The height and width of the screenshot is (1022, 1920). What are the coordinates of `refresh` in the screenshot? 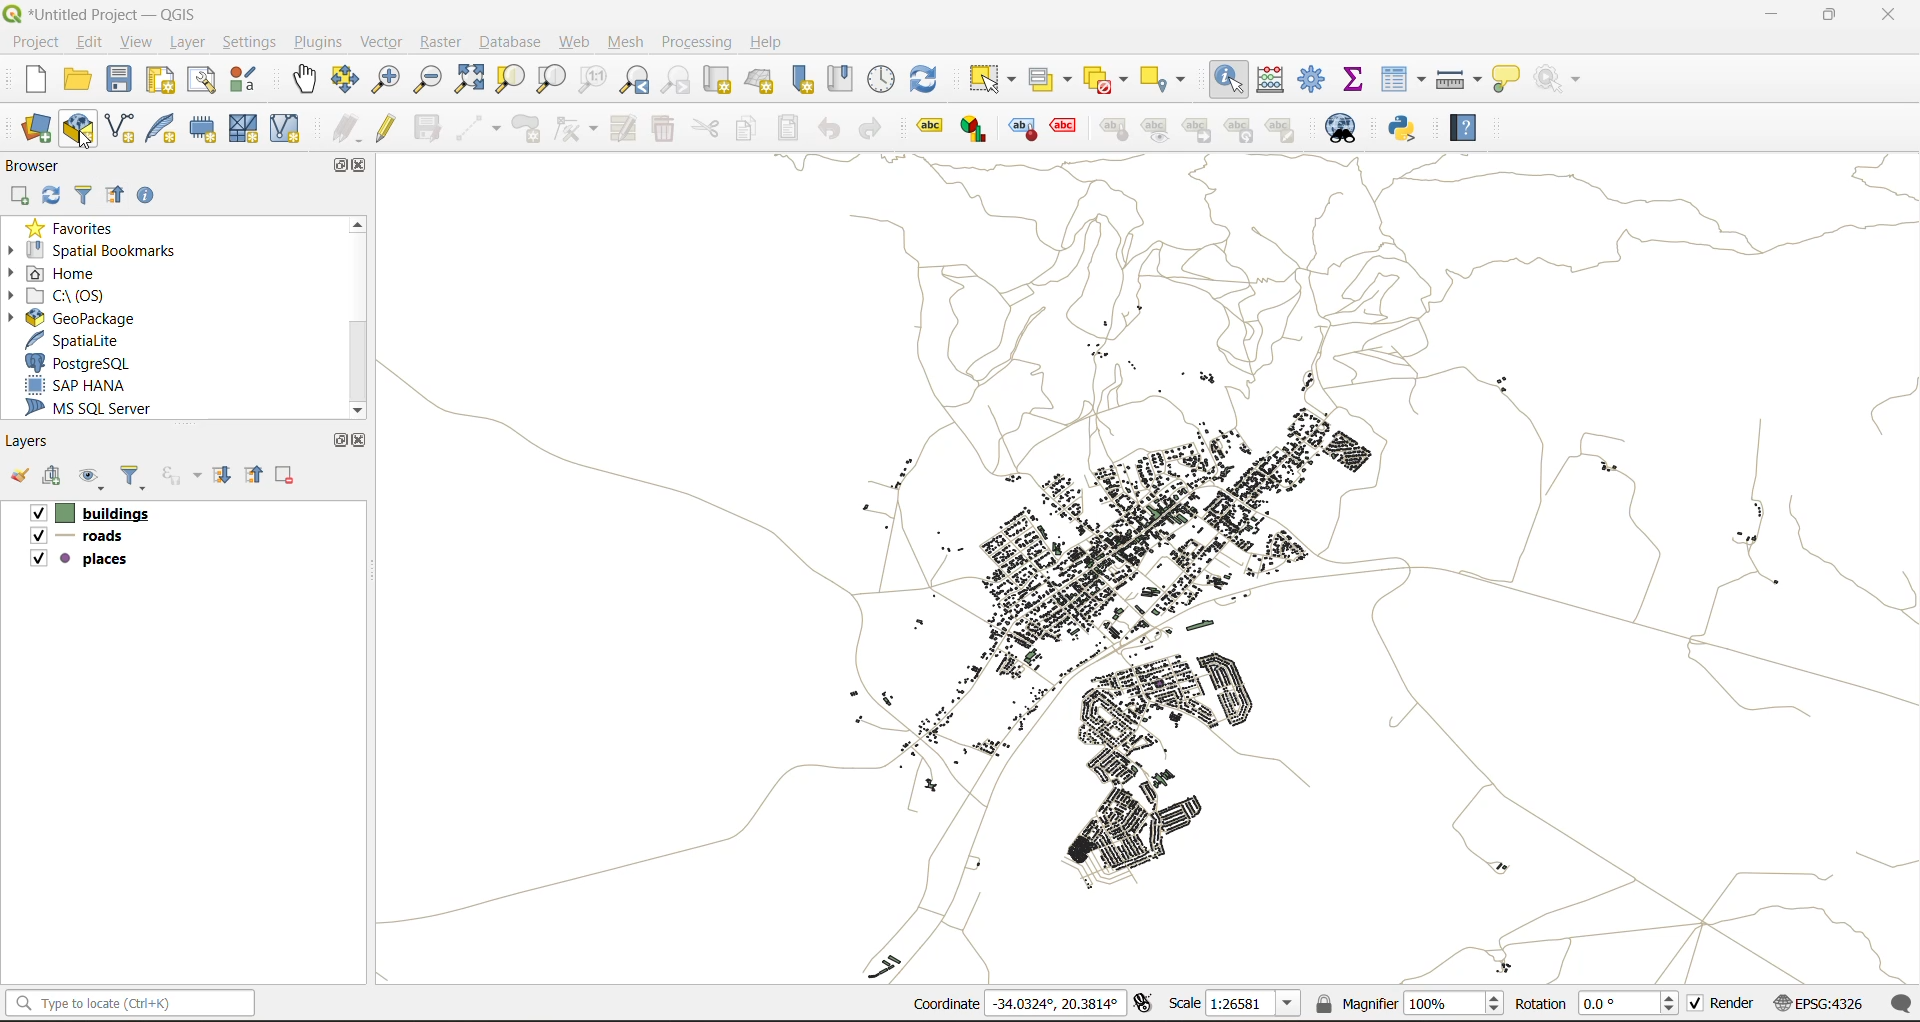 It's located at (53, 197).